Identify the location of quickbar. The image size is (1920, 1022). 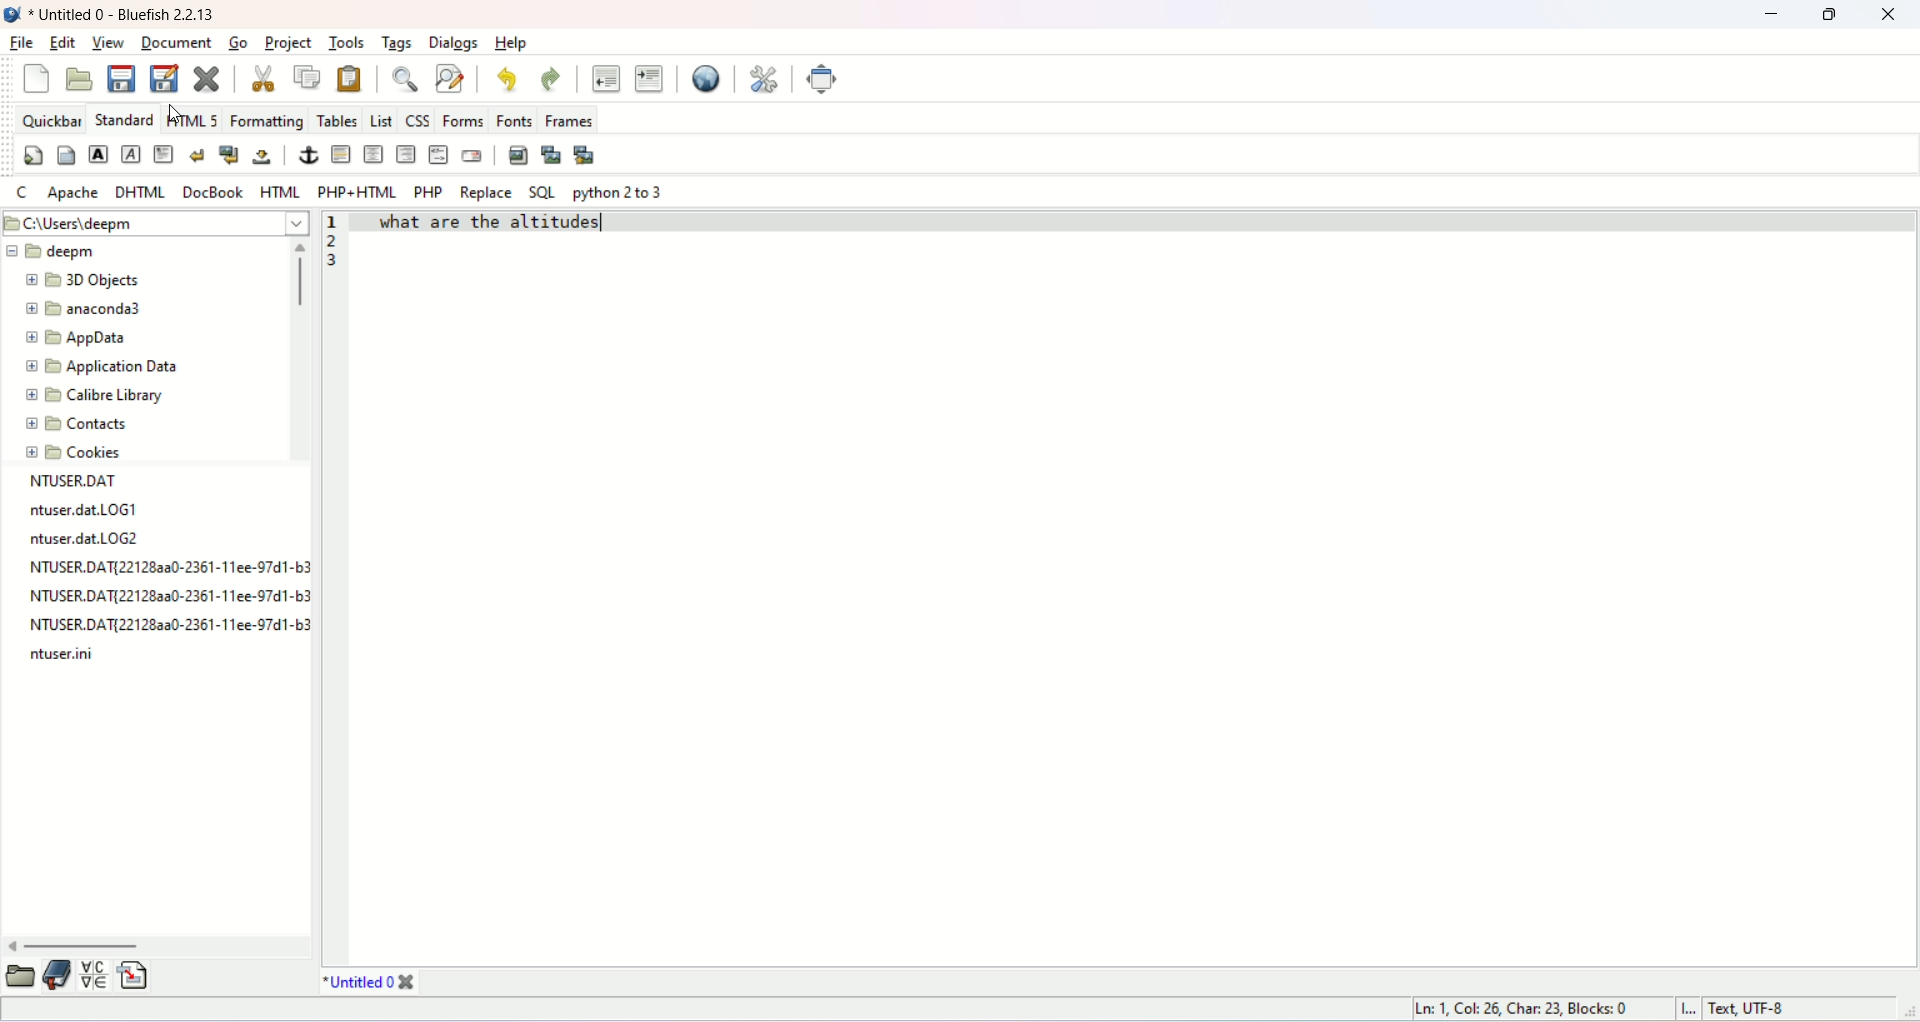
(49, 118).